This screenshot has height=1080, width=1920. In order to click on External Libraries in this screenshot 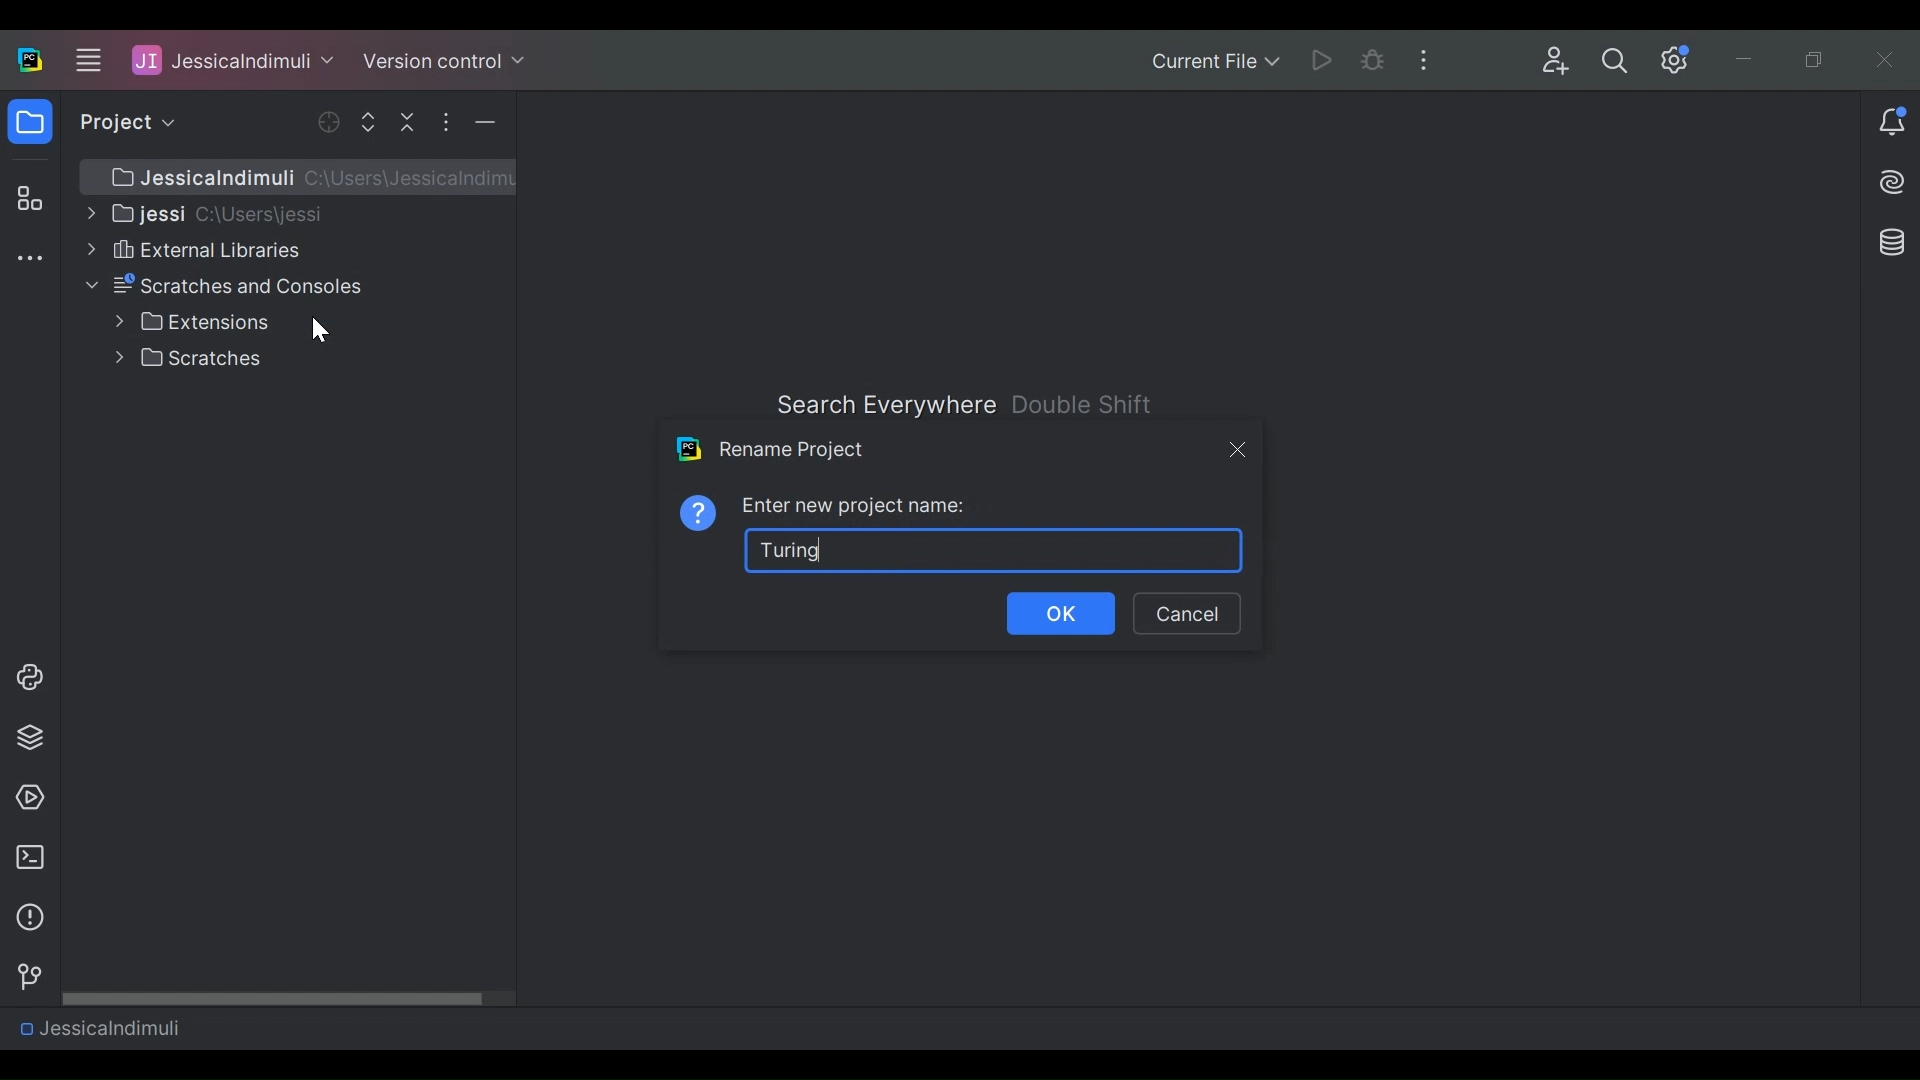, I will do `click(191, 249)`.